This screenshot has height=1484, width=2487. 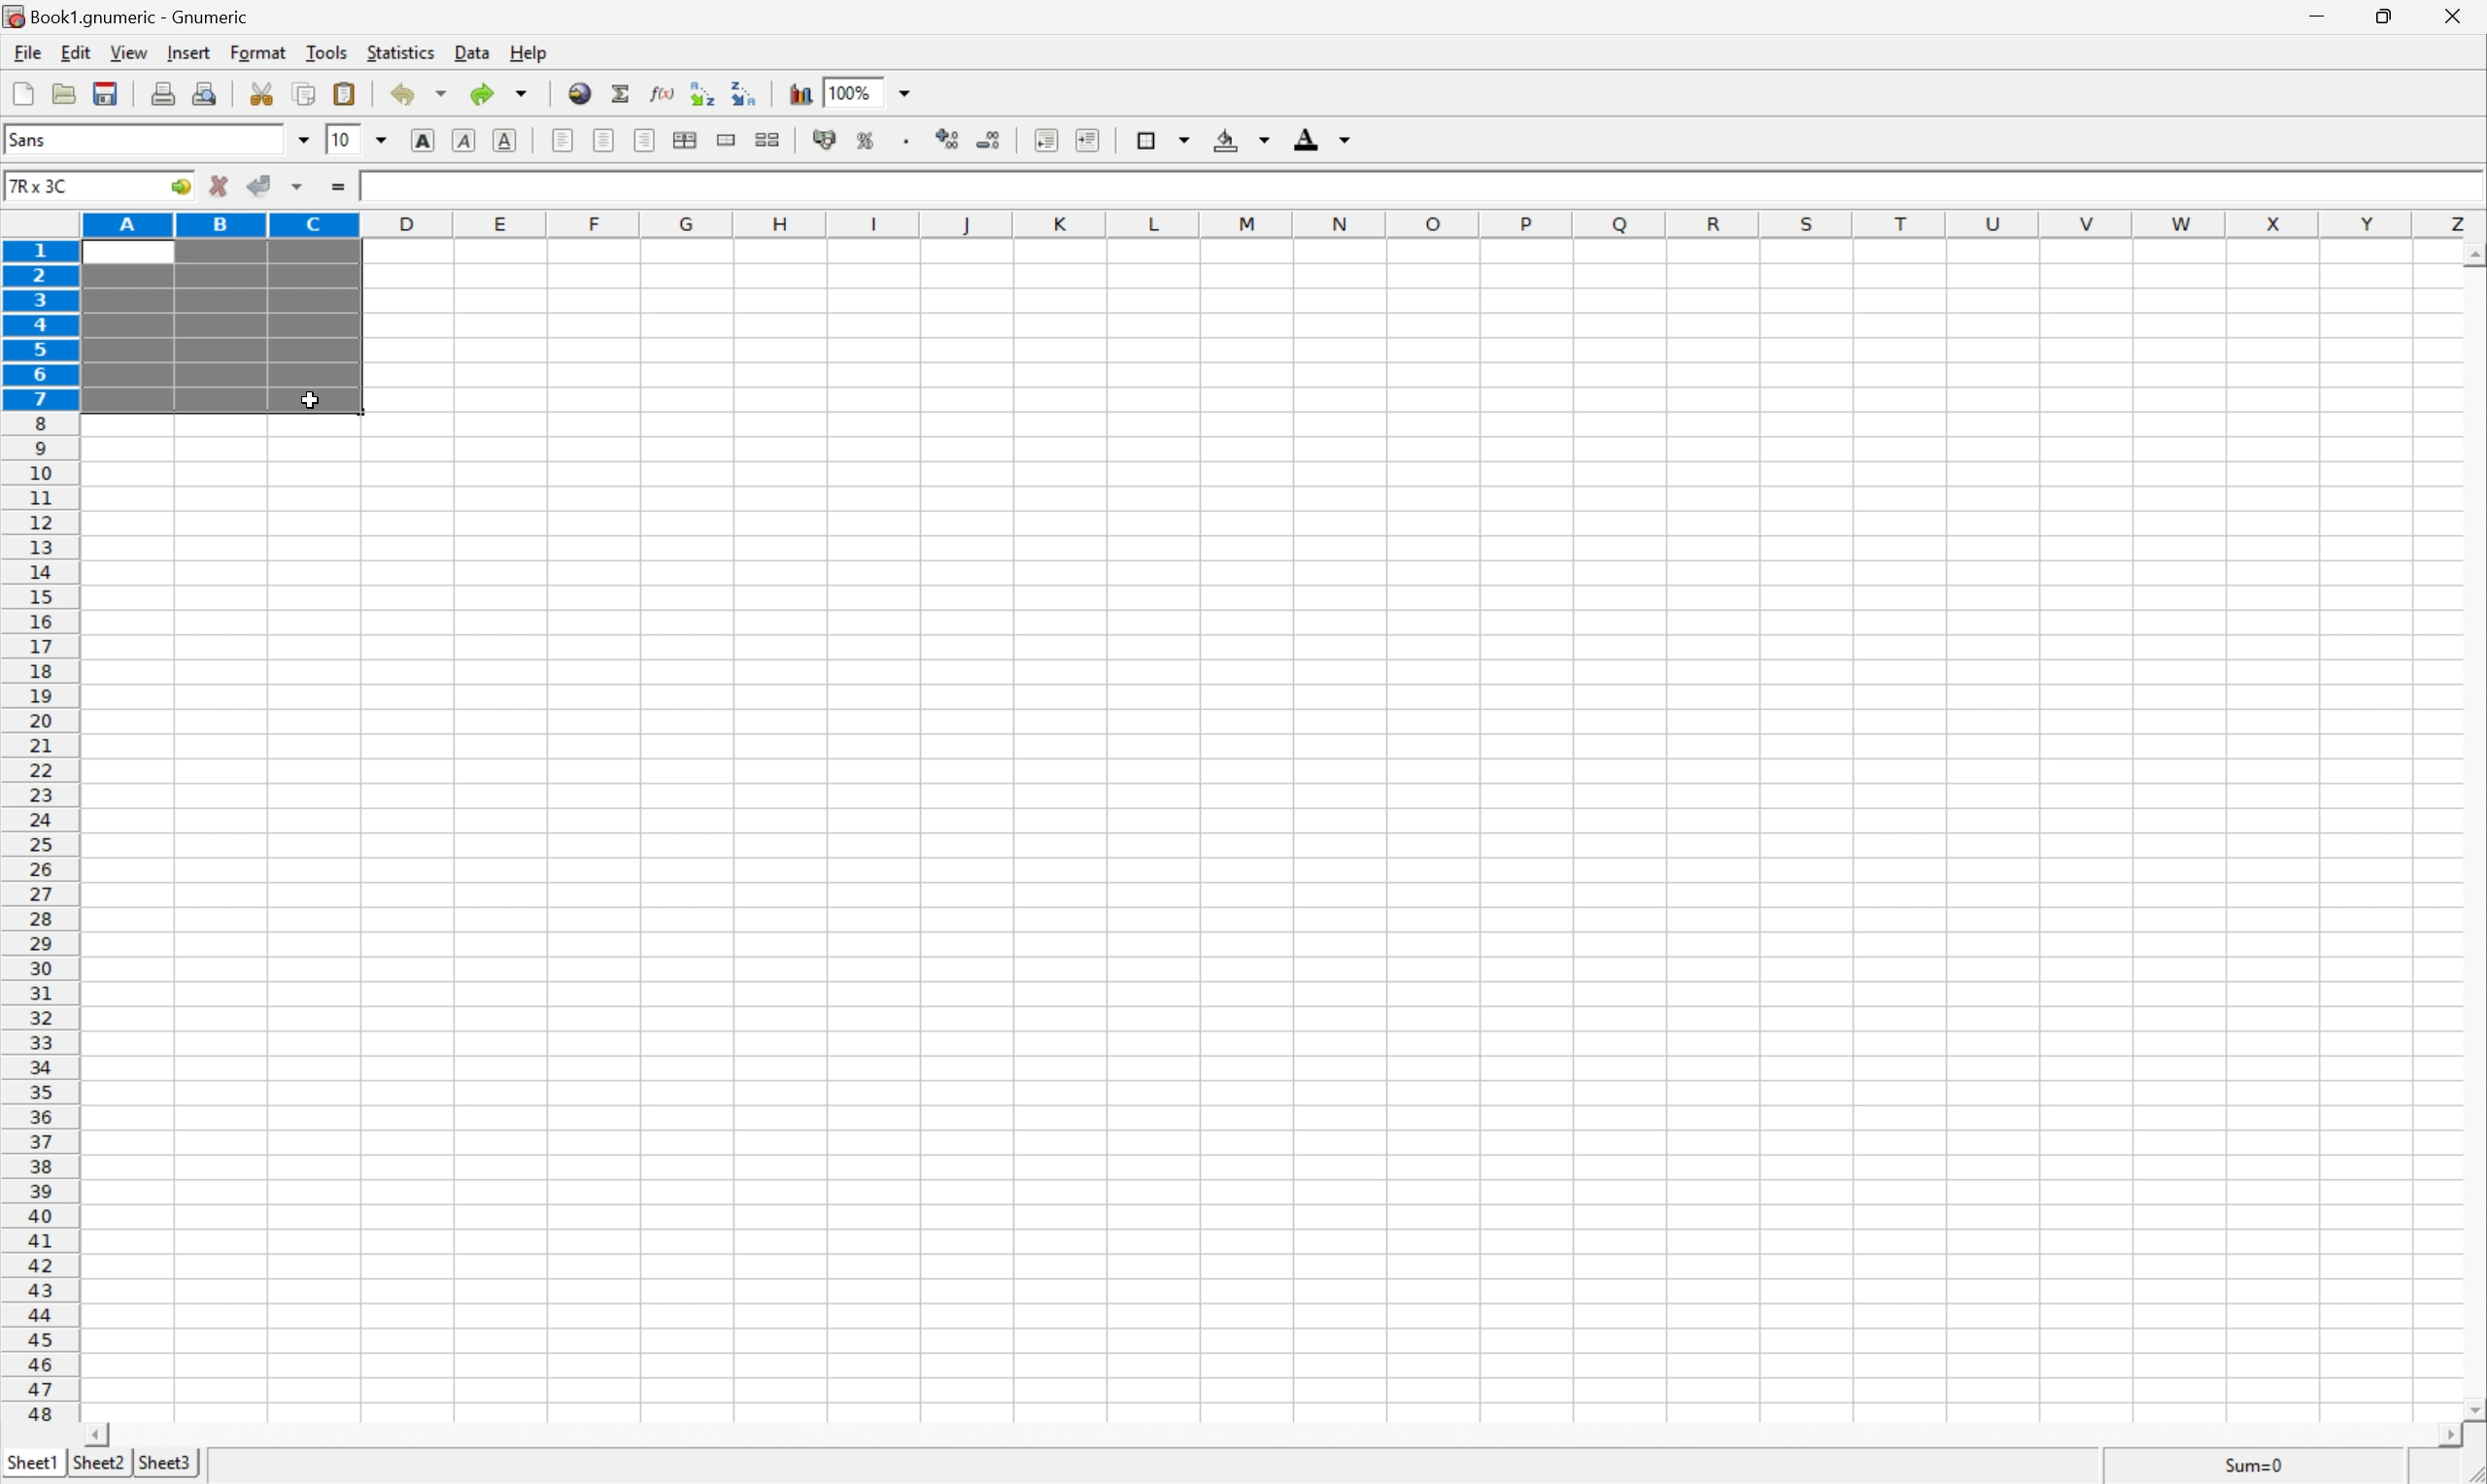 What do you see at coordinates (165, 1466) in the screenshot?
I see `sheet3` at bounding box center [165, 1466].